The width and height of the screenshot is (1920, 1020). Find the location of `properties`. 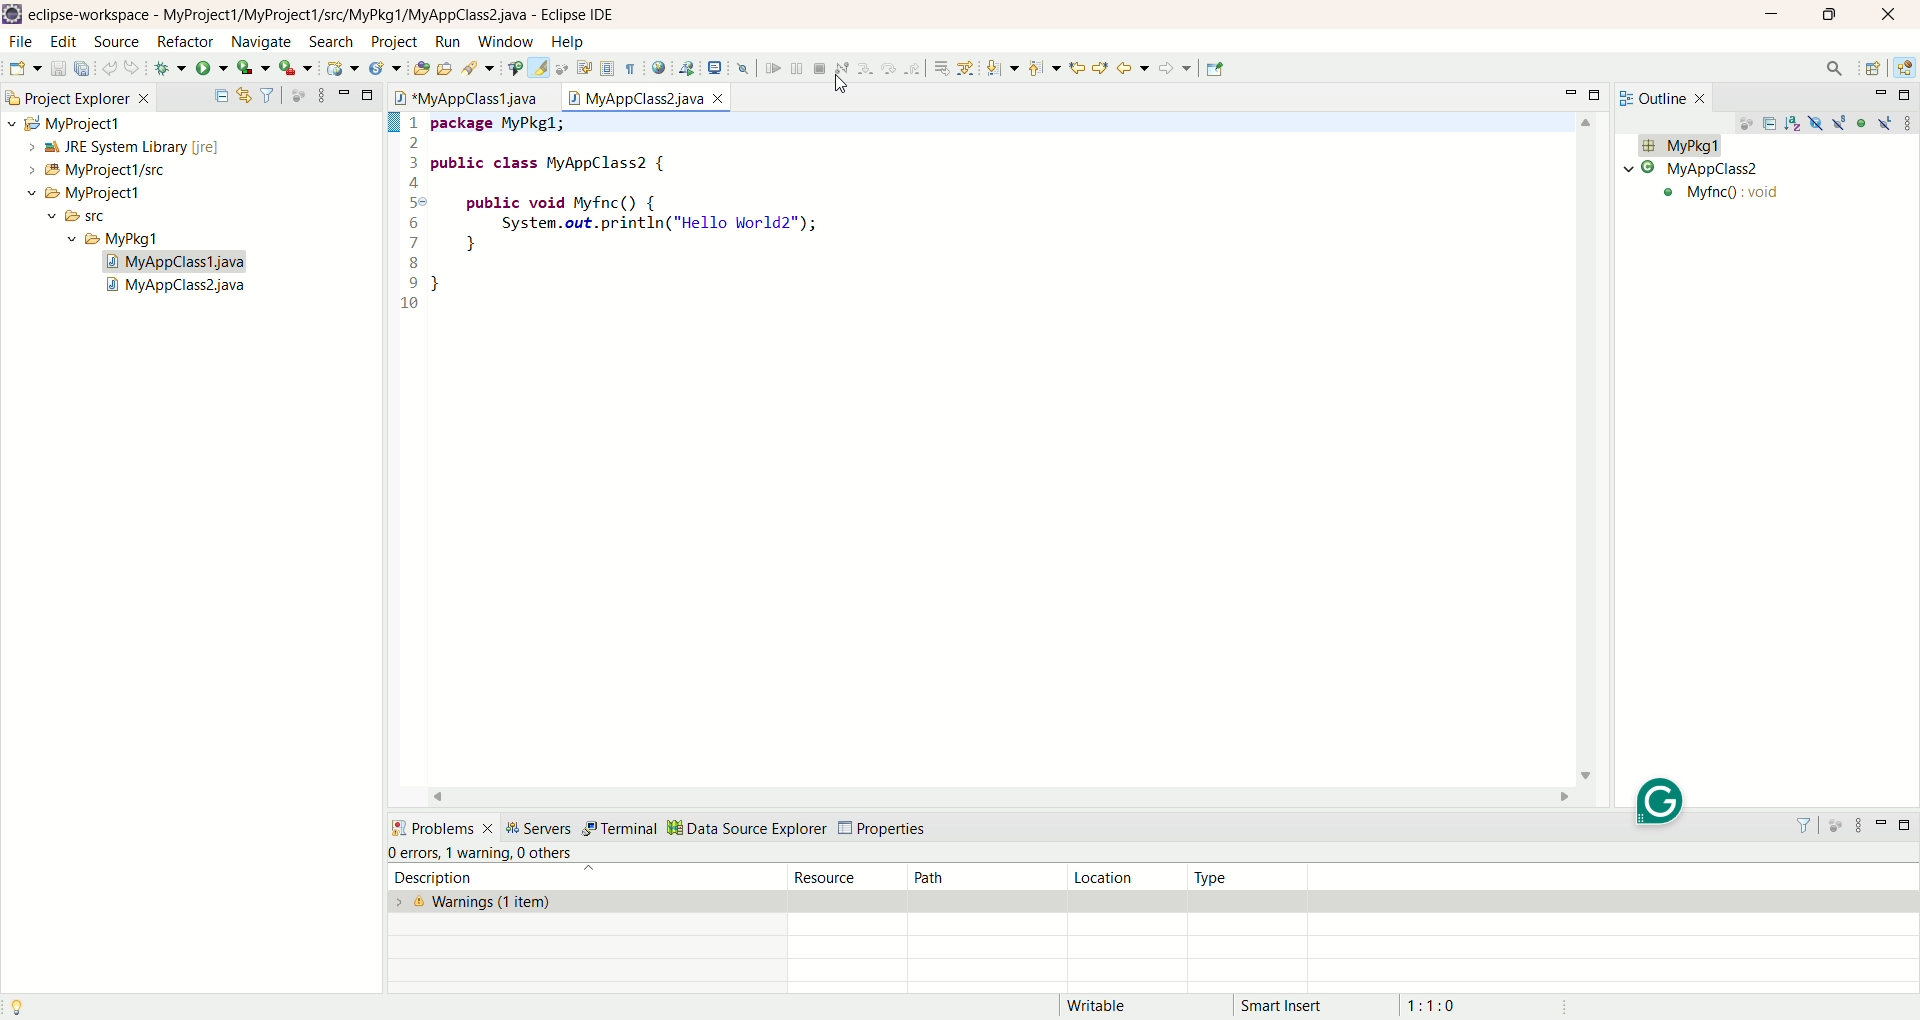

properties is located at coordinates (886, 829).